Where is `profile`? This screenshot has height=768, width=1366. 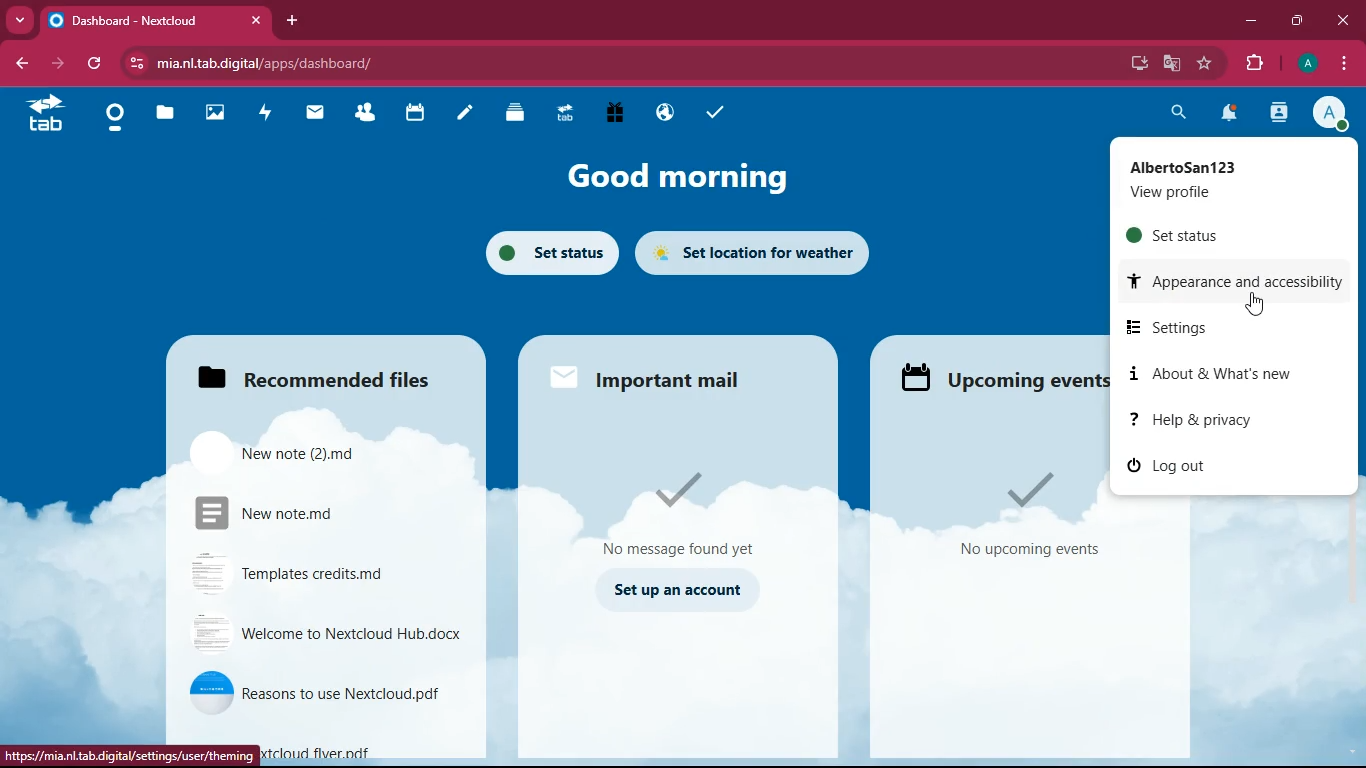
profile is located at coordinates (1222, 181).